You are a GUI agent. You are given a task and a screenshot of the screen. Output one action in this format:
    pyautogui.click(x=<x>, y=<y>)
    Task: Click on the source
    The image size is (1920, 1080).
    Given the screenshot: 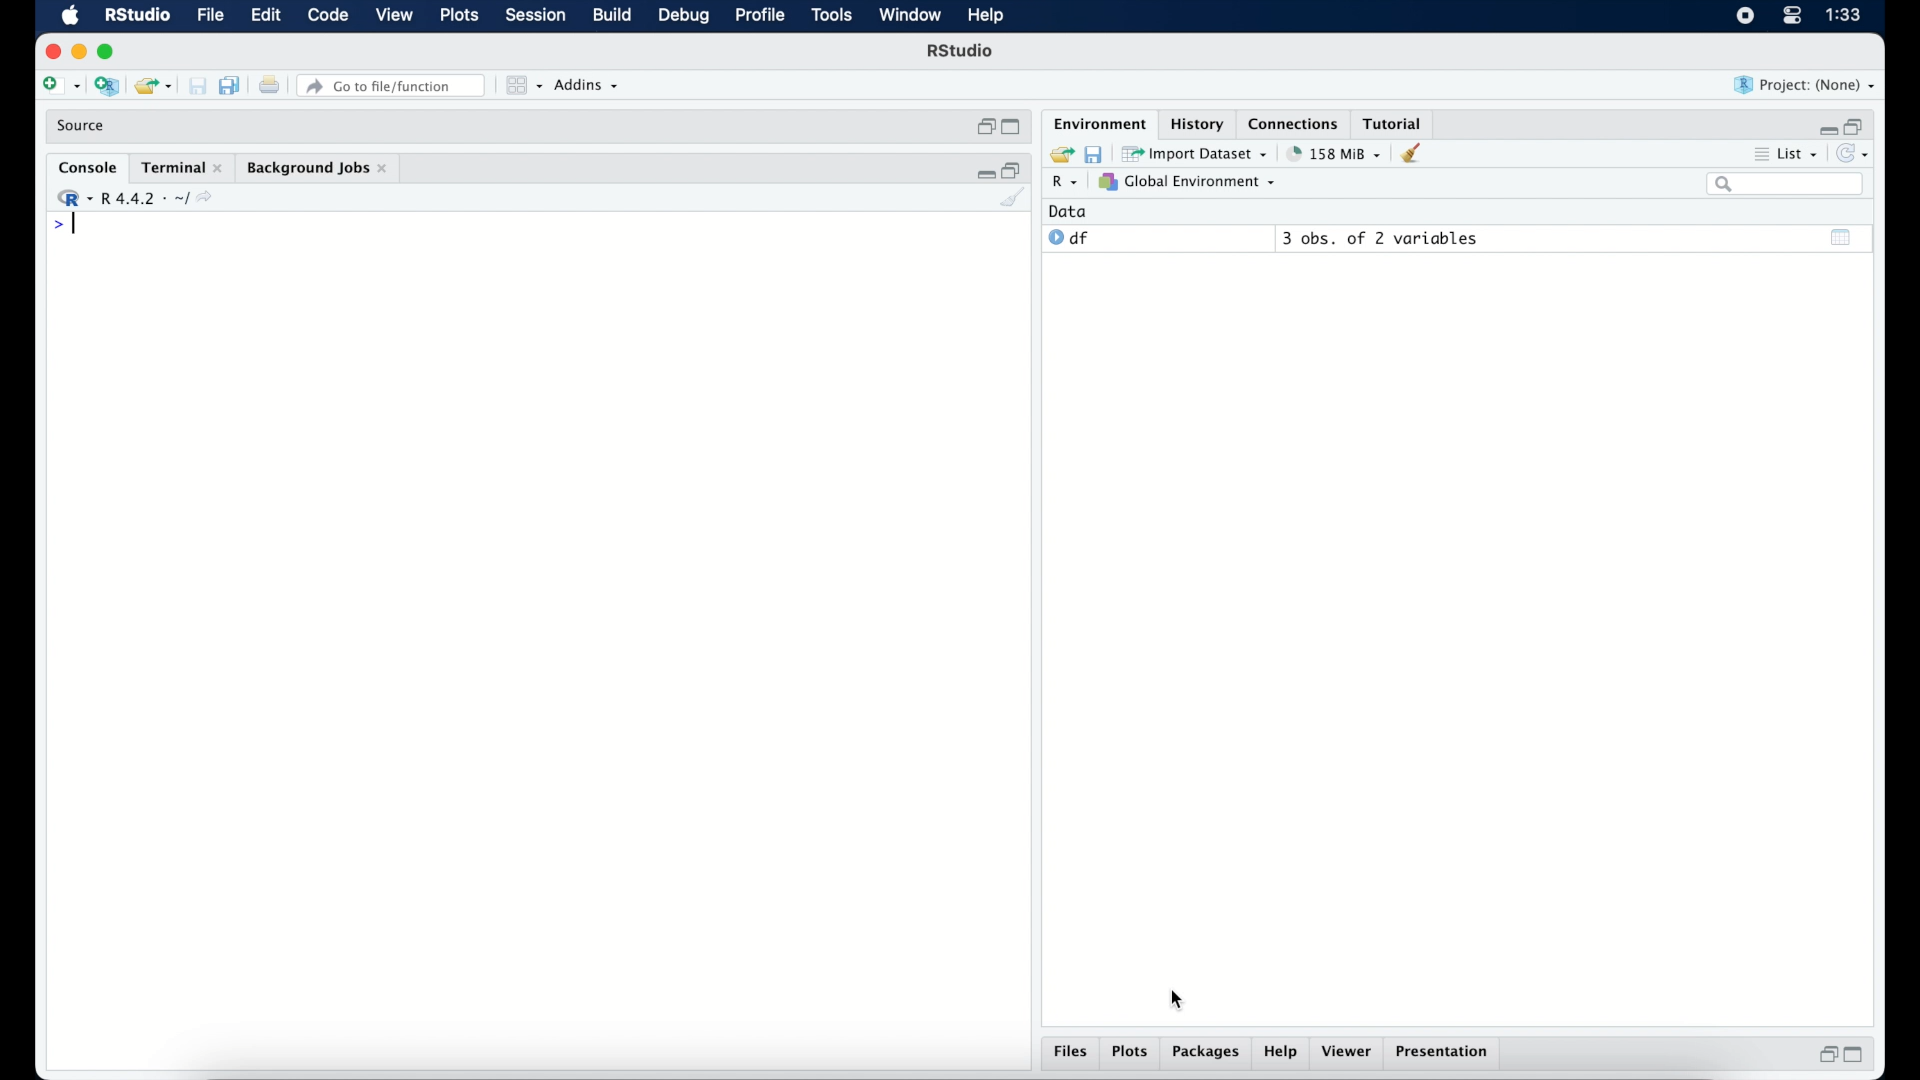 What is the action you would take?
    pyautogui.click(x=85, y=126)
    